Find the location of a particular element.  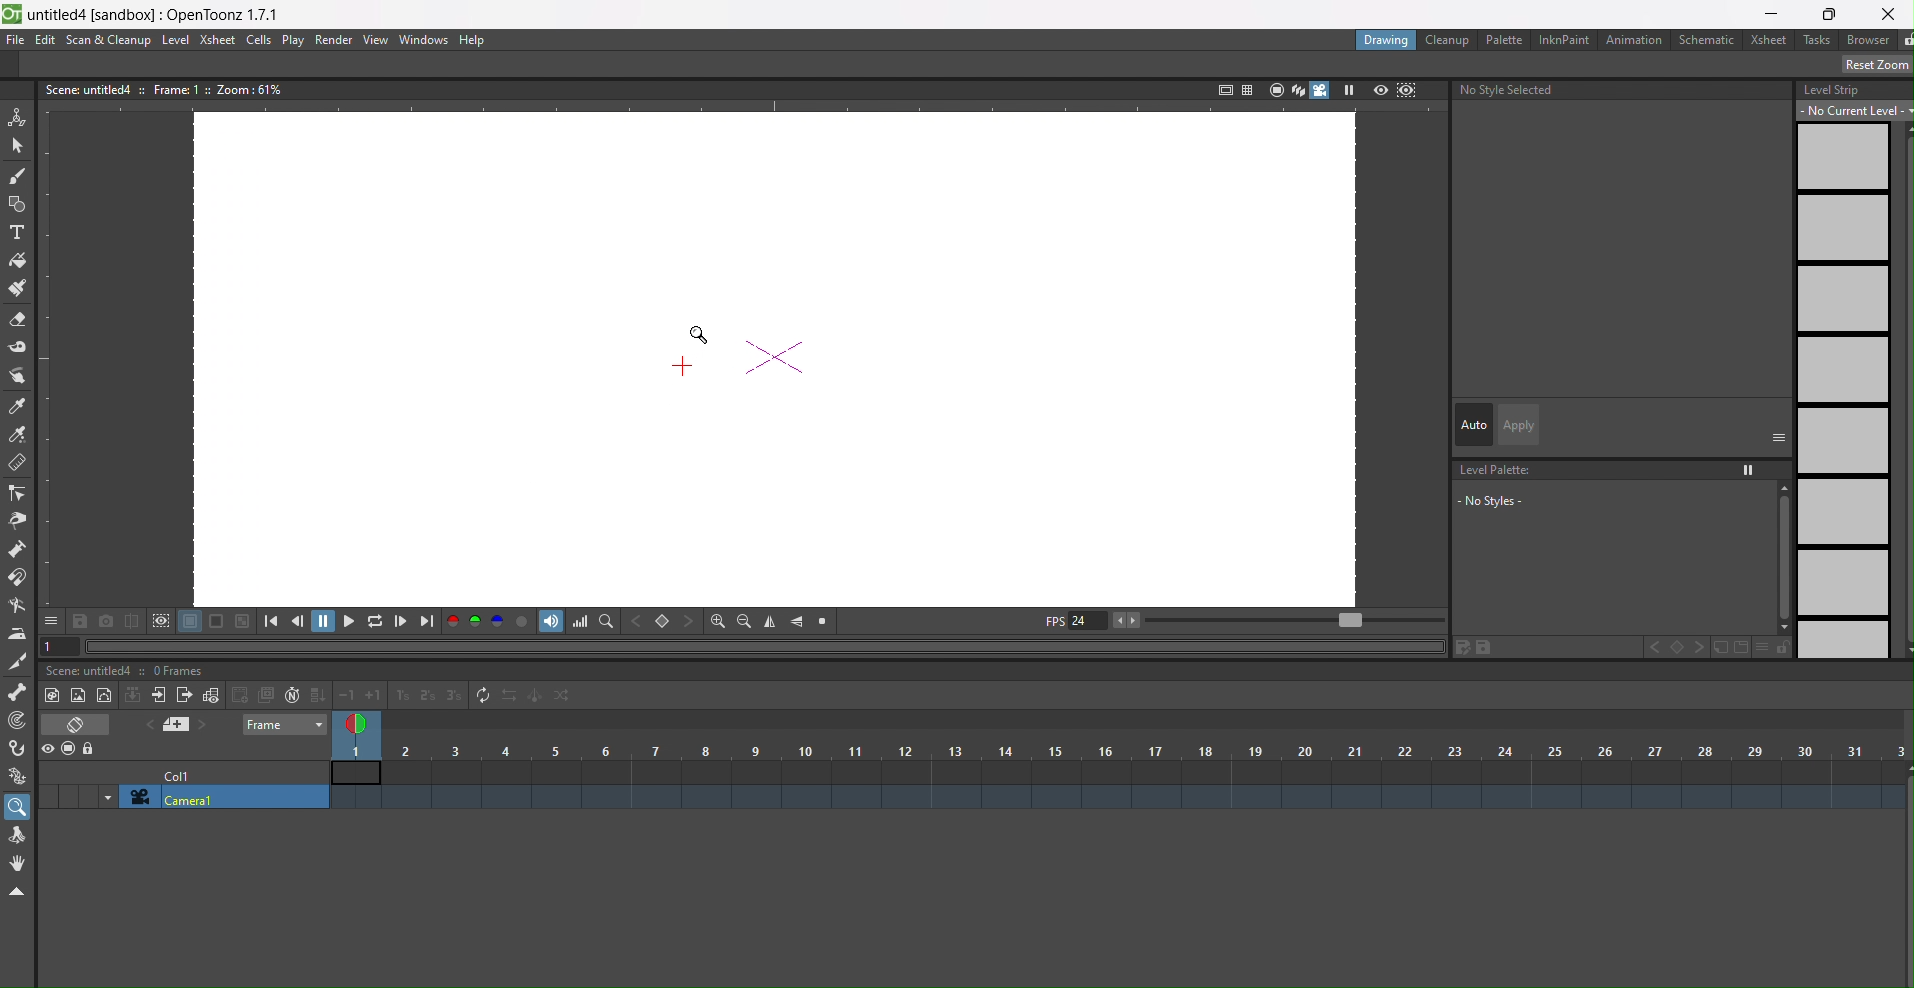

icon is located at coordinates (78, 726).